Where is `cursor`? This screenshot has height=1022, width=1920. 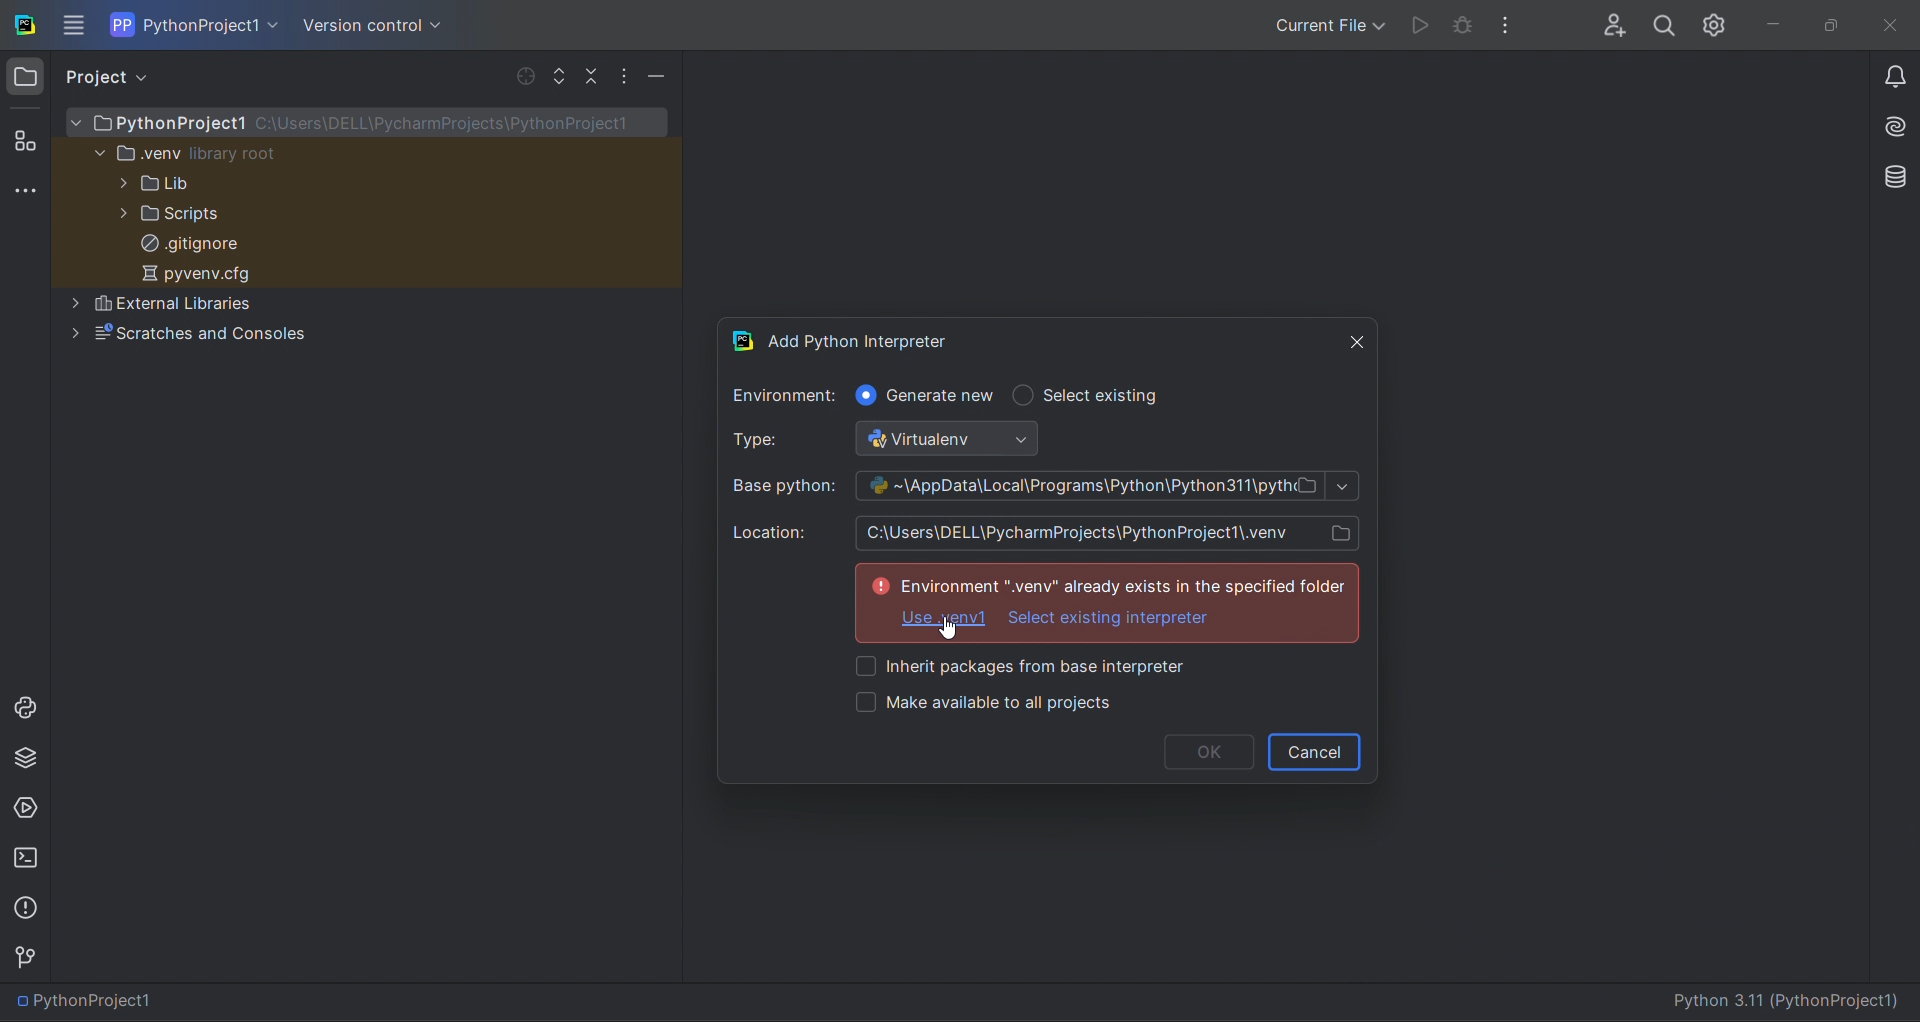 cursor is located at coordinates (946, 629).